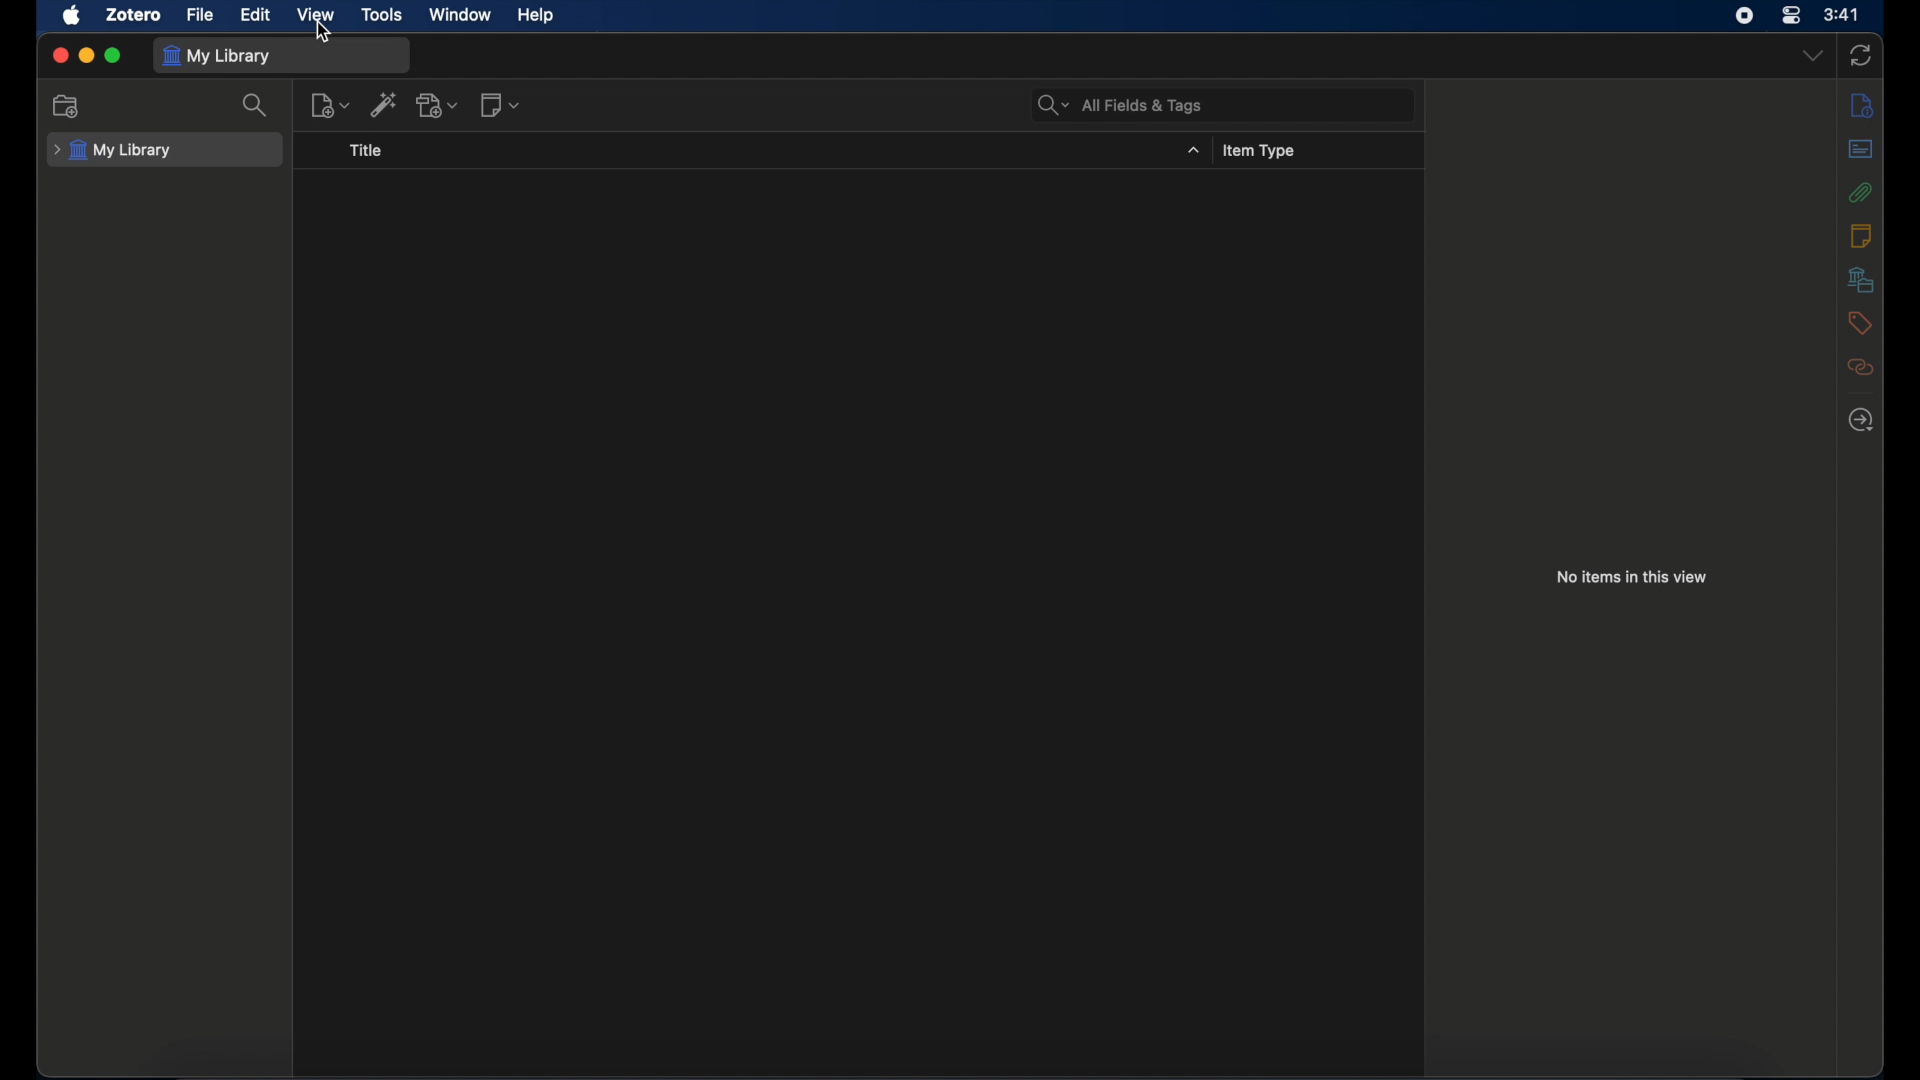 Image resolution: width=1920 pixels, height=1080 pixels. I want to click on add item by identifier, so click(384, 105).